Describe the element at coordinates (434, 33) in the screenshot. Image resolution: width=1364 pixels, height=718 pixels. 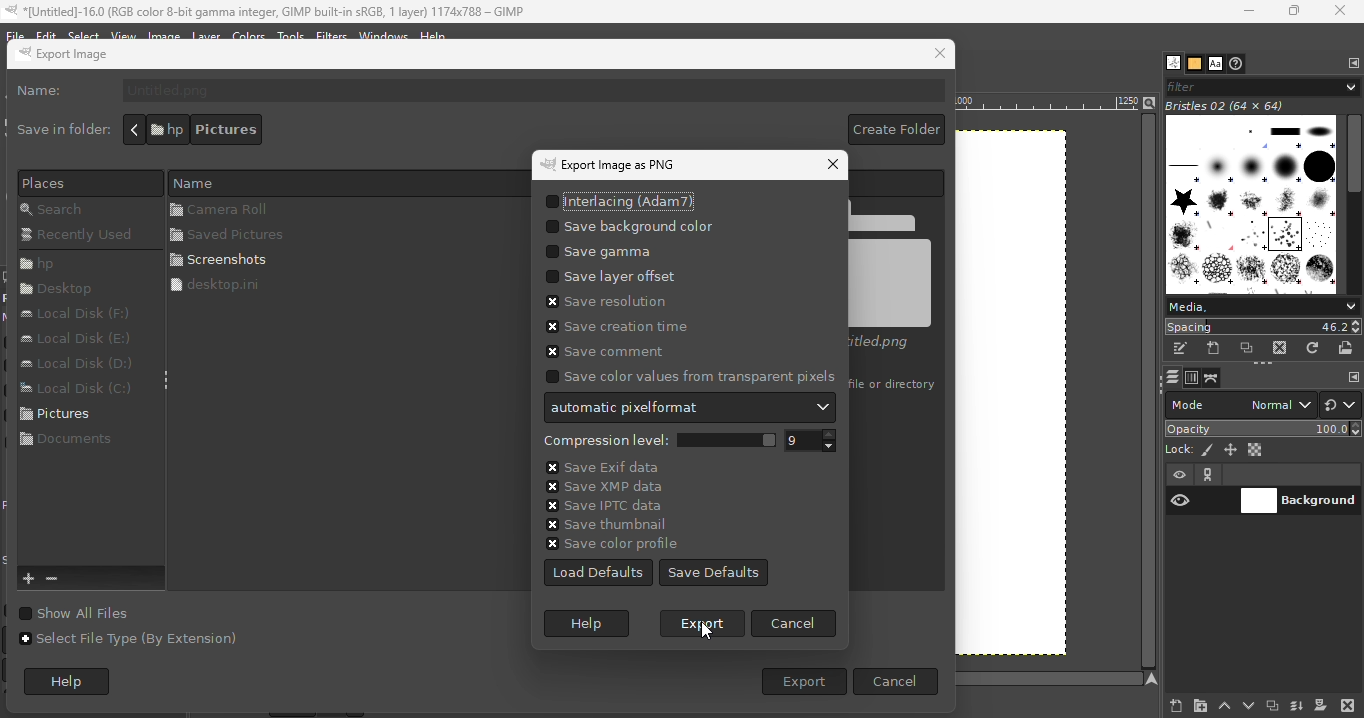
I see `Help` at that location.